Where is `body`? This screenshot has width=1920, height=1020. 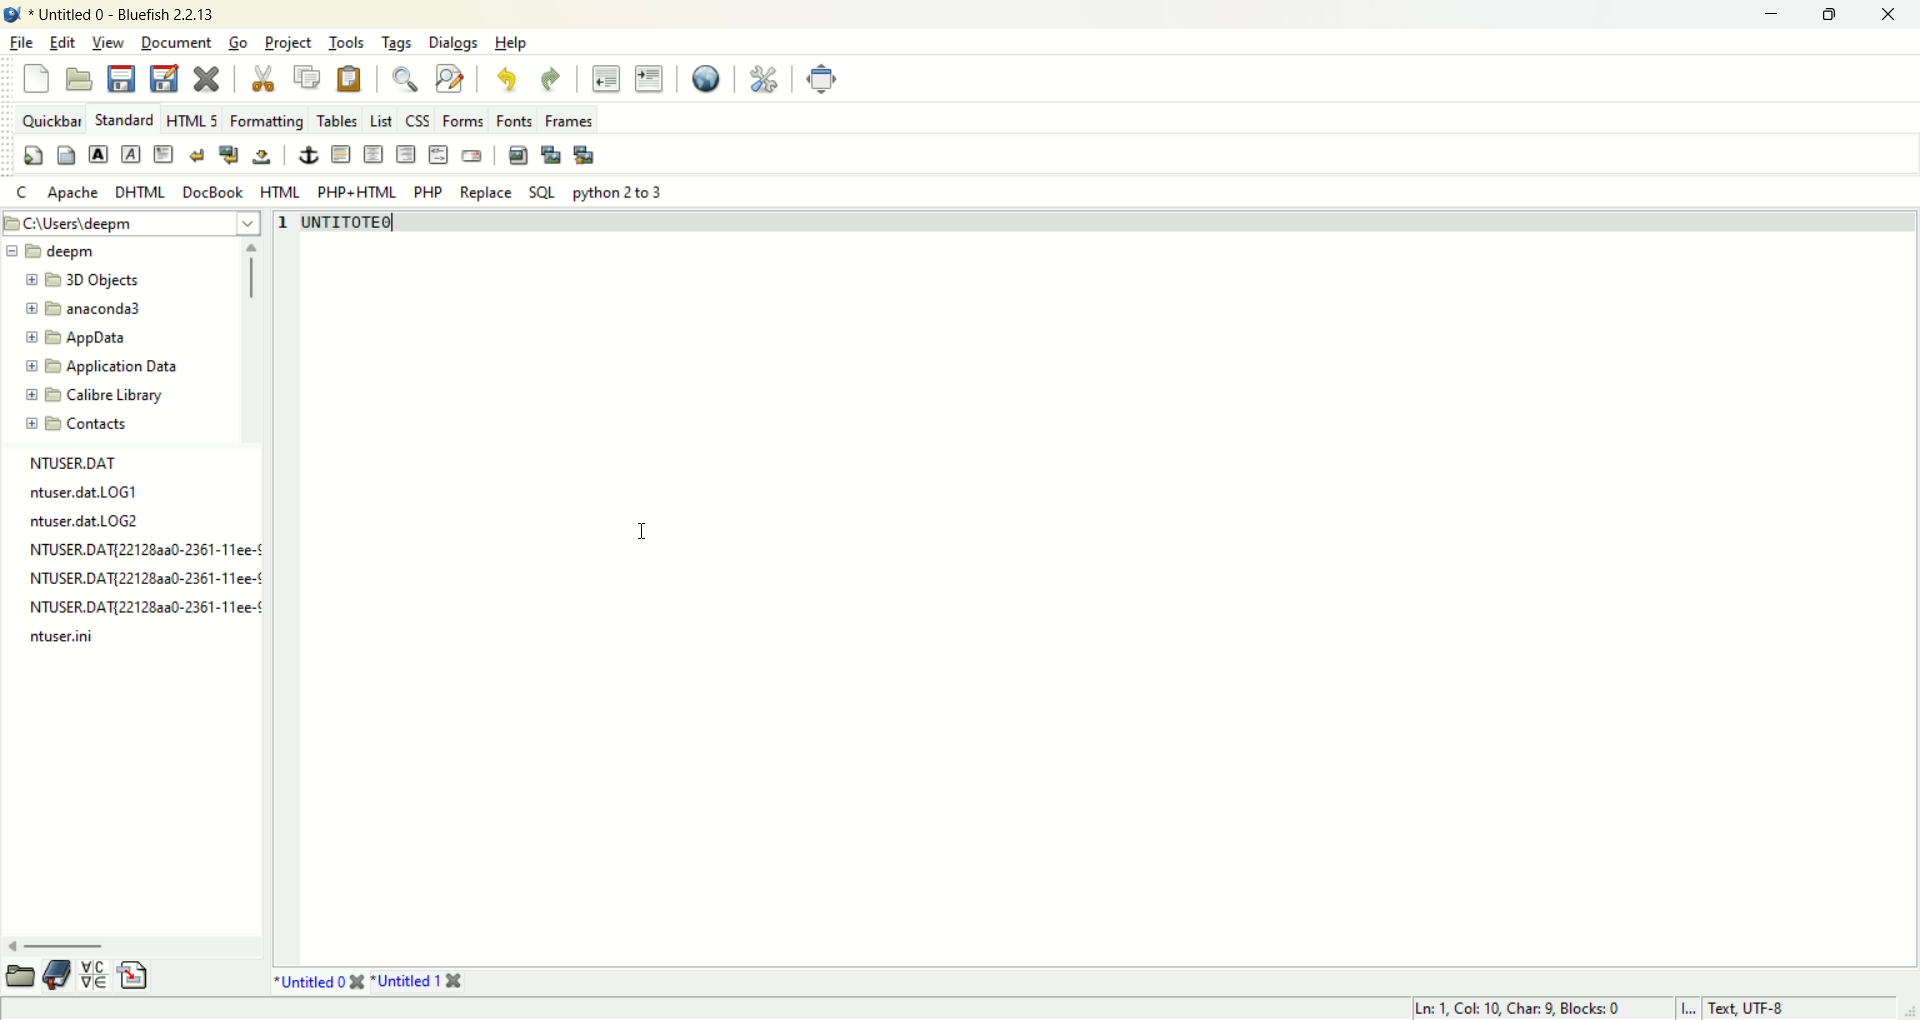
body is located at coordinates (63, 154).